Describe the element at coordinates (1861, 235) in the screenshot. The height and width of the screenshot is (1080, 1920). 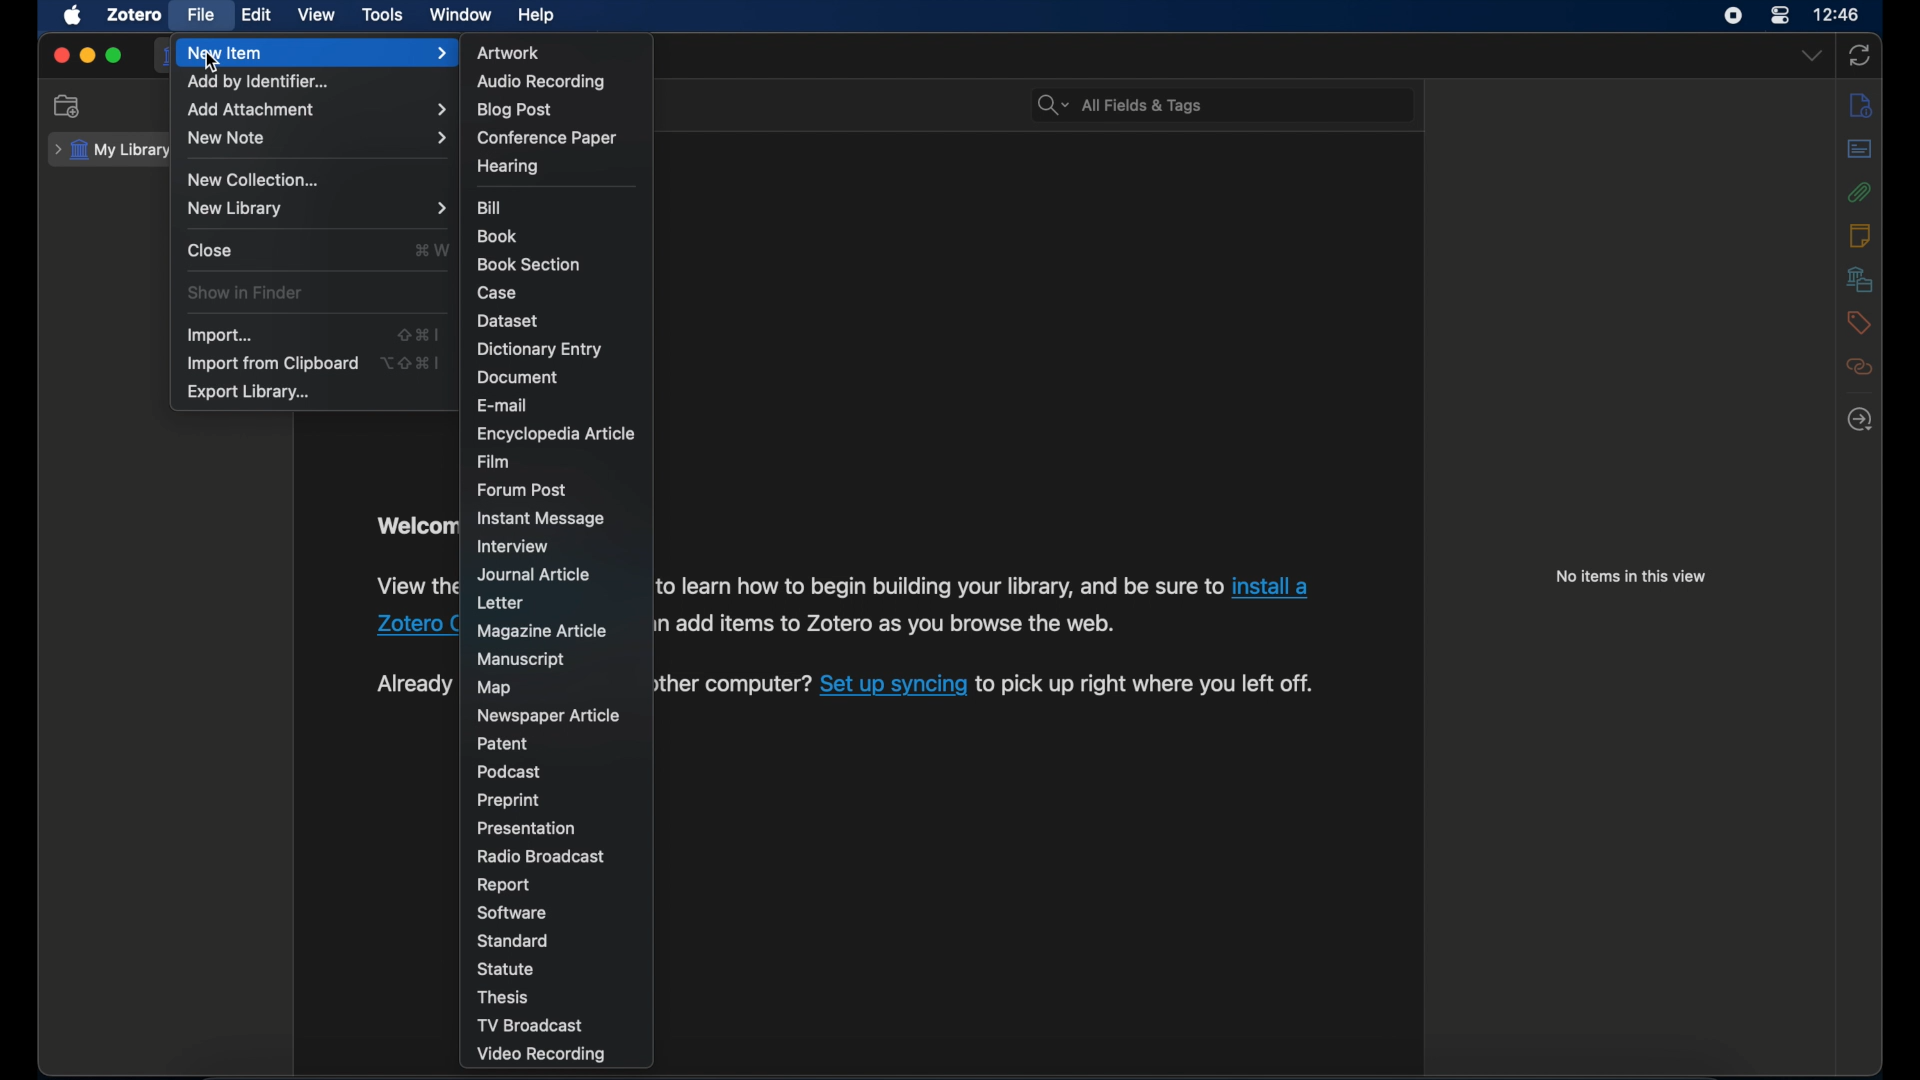
I see `notes` at that location.